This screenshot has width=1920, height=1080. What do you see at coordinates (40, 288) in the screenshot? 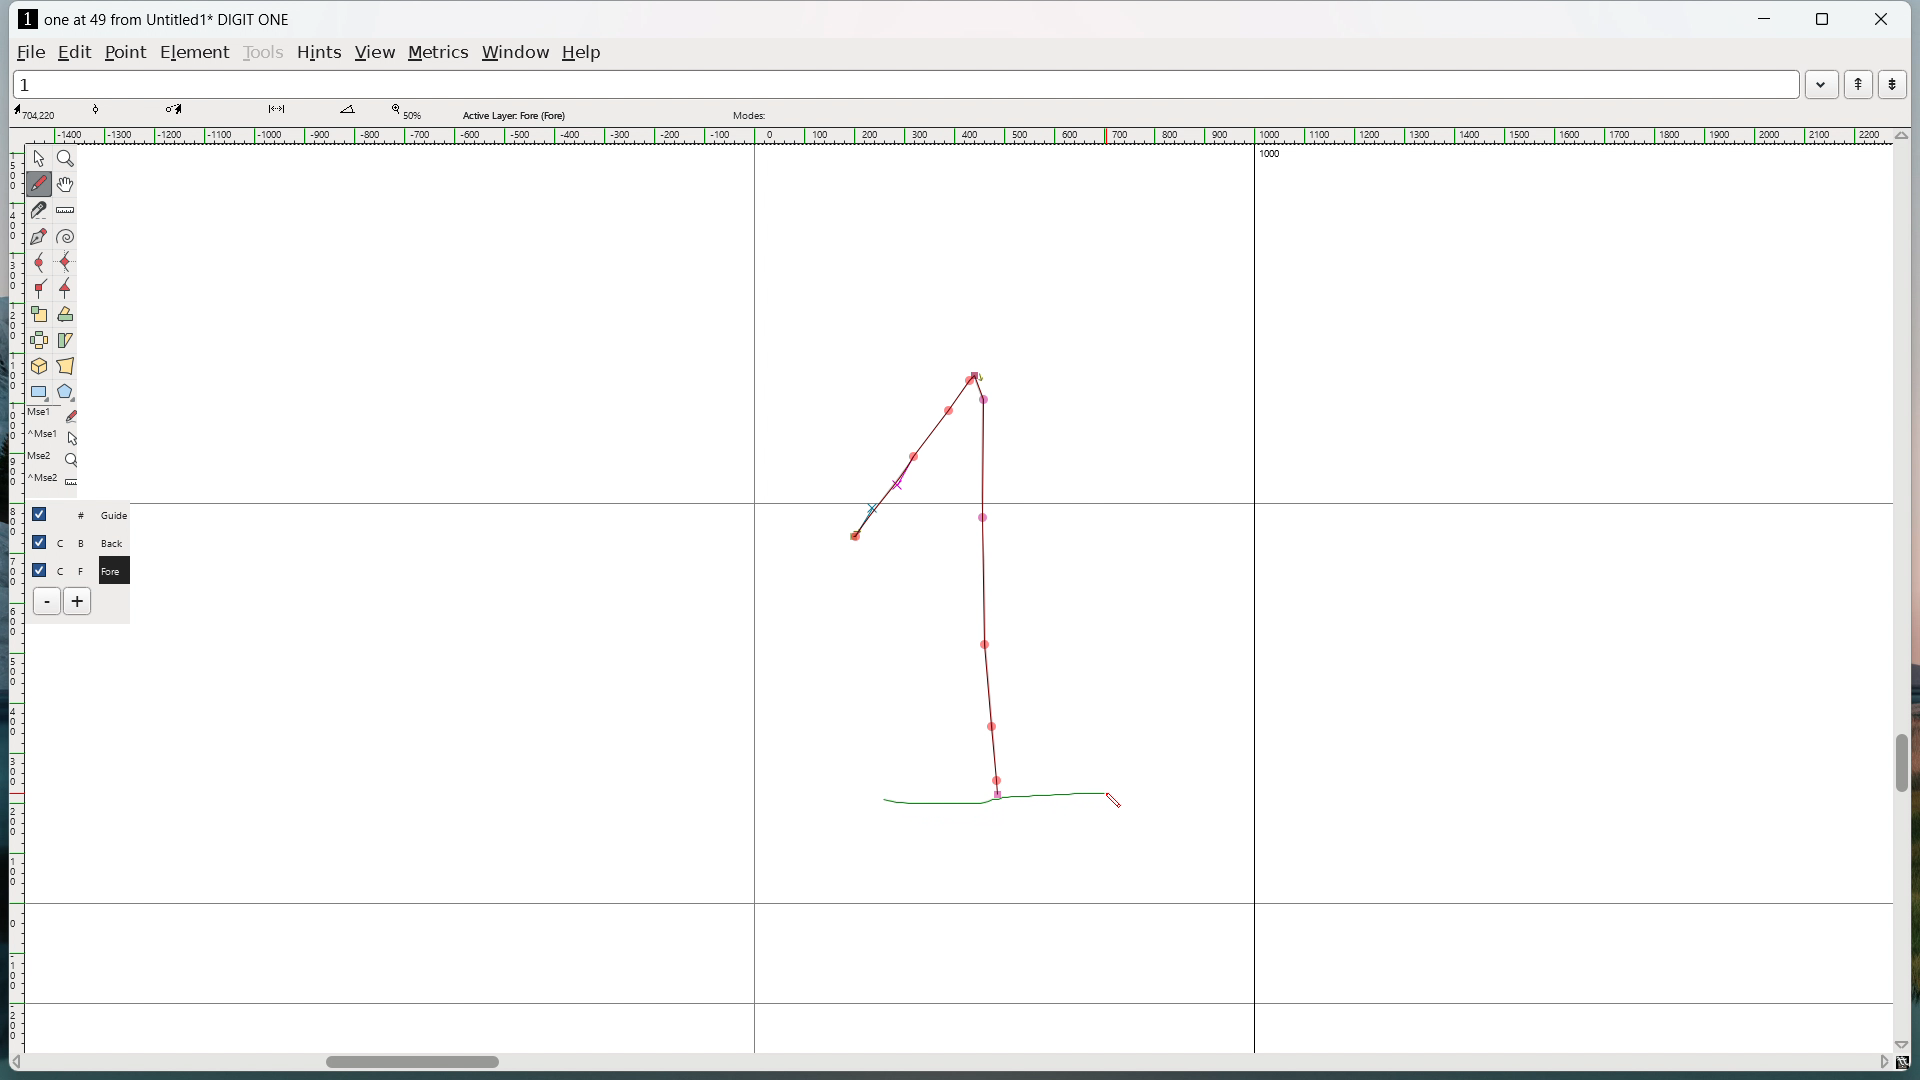
I see `add a corner point` at bounding box center [40, 288].